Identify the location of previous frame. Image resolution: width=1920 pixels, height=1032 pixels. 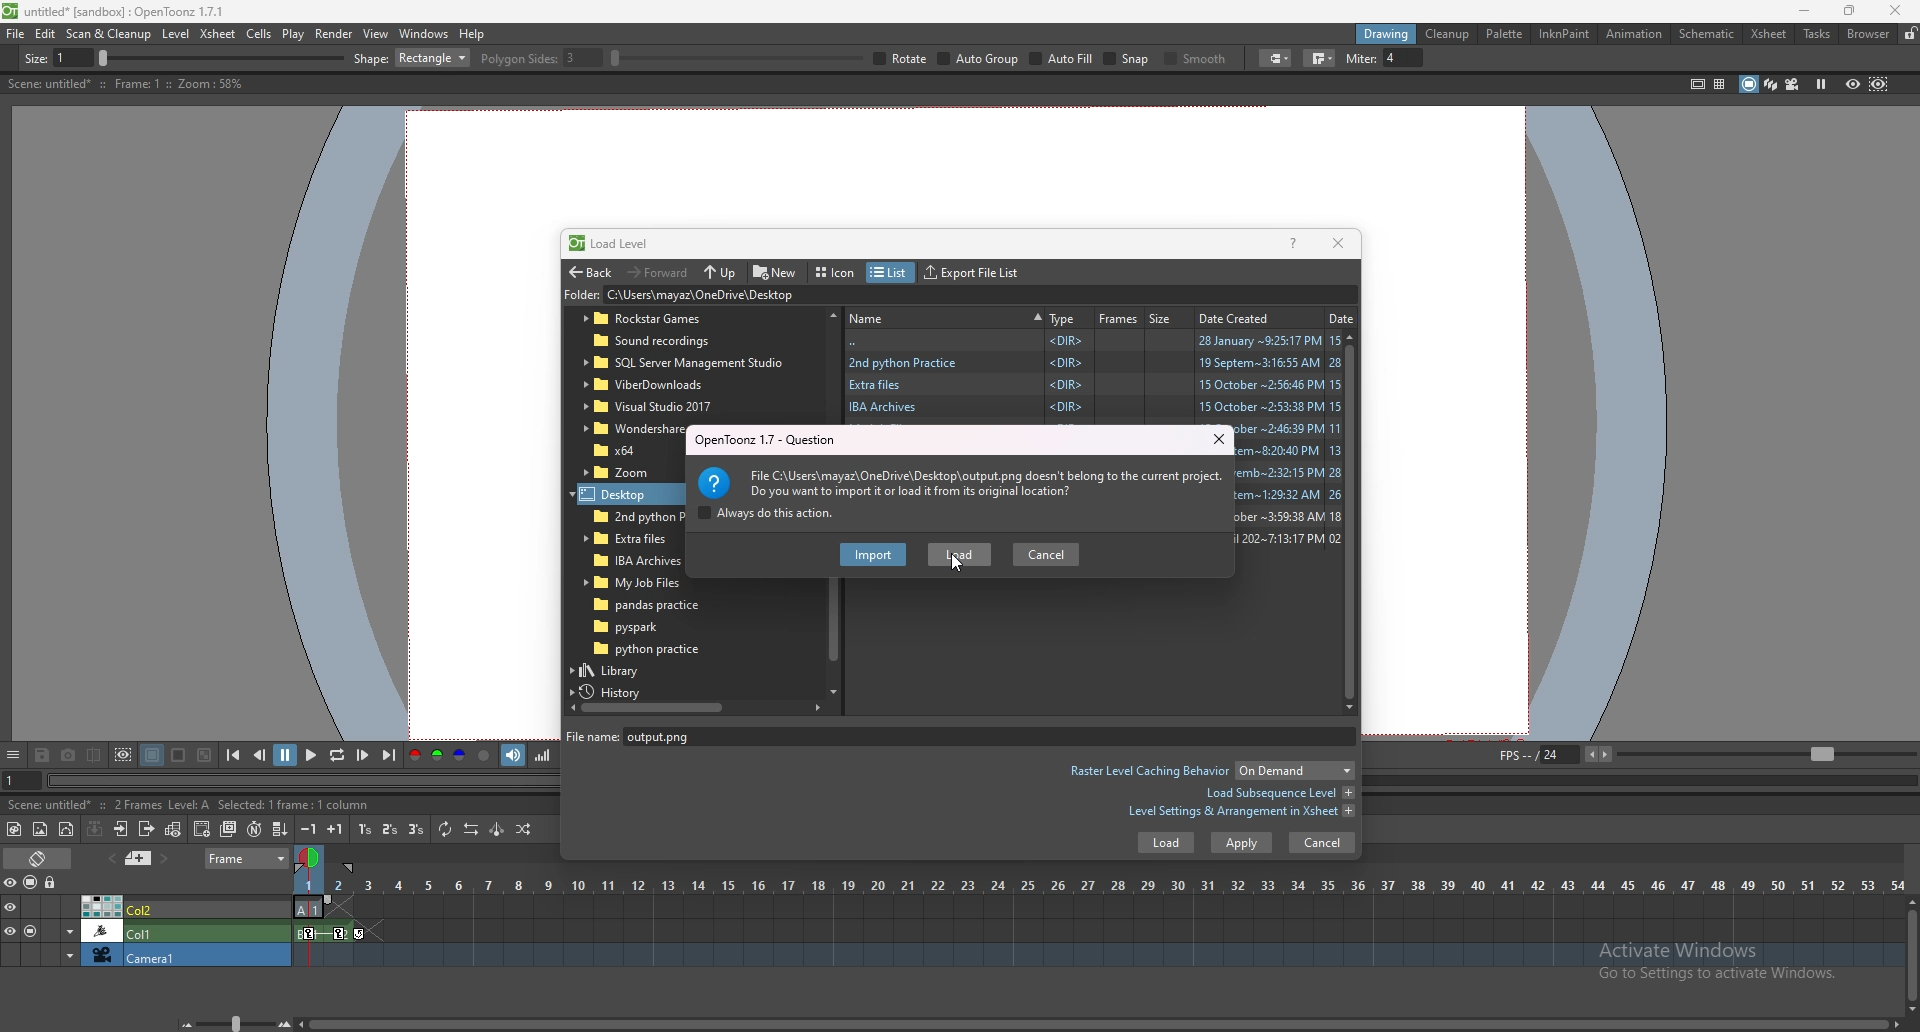
(261, 754).